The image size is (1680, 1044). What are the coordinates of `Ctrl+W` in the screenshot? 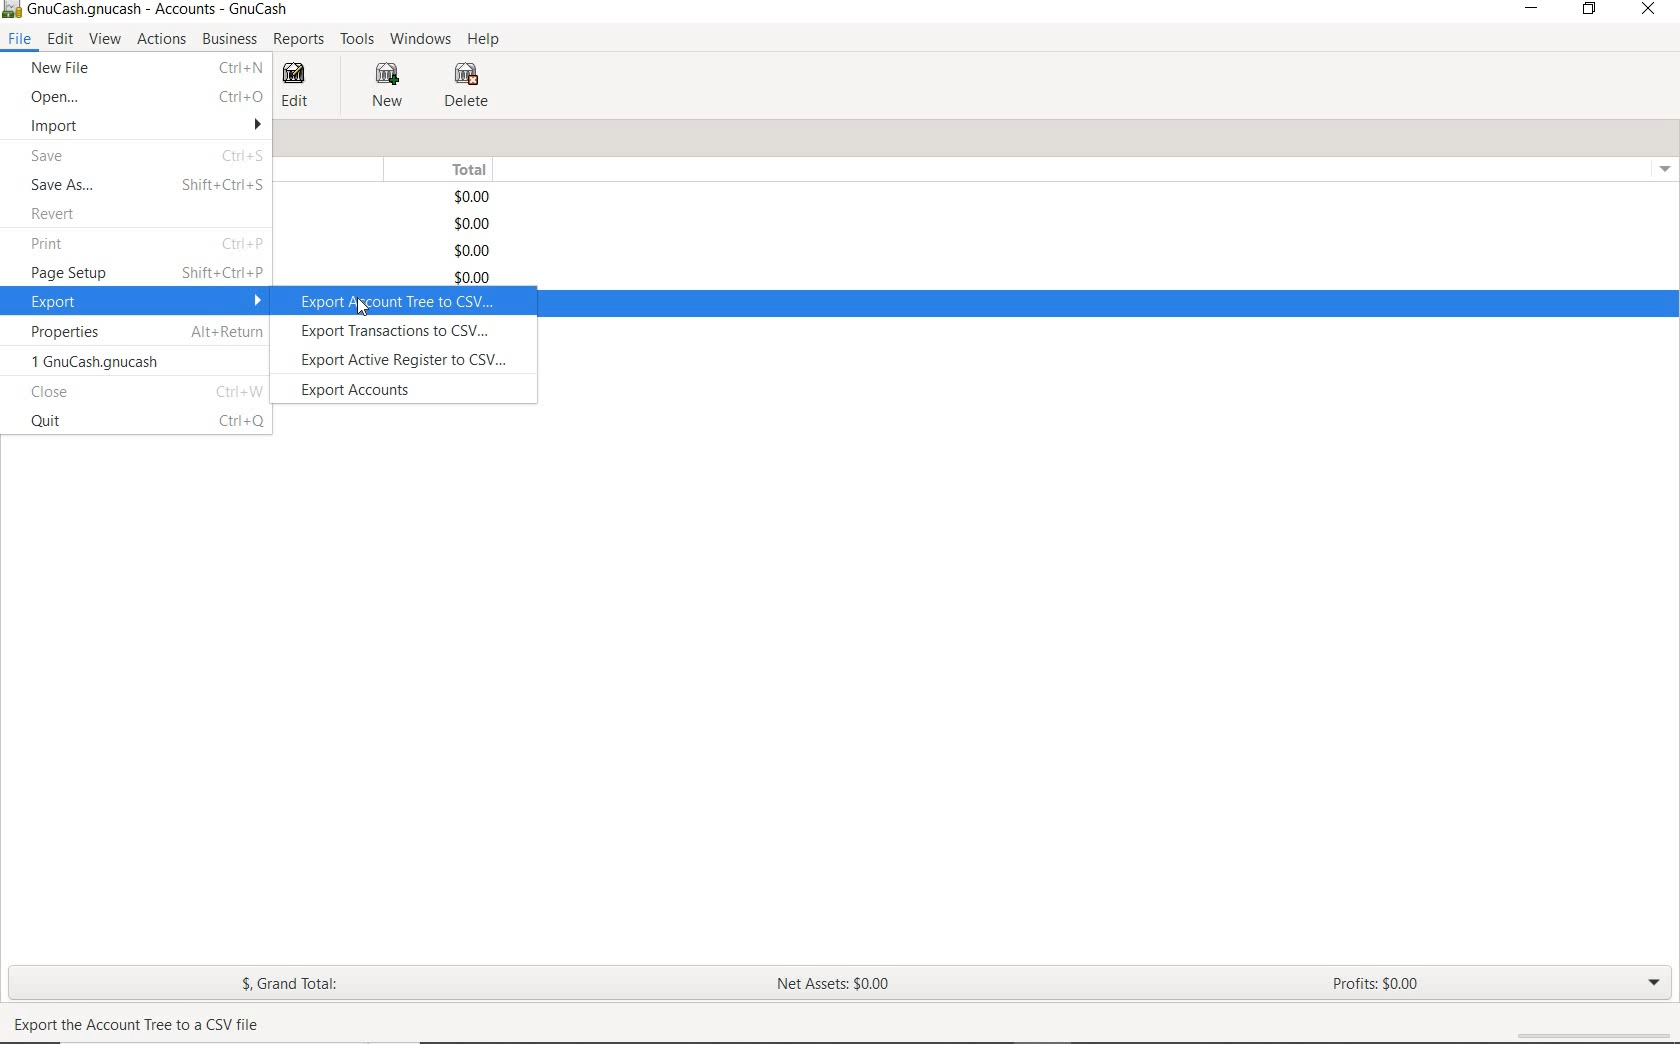 It's located at (237, 391).